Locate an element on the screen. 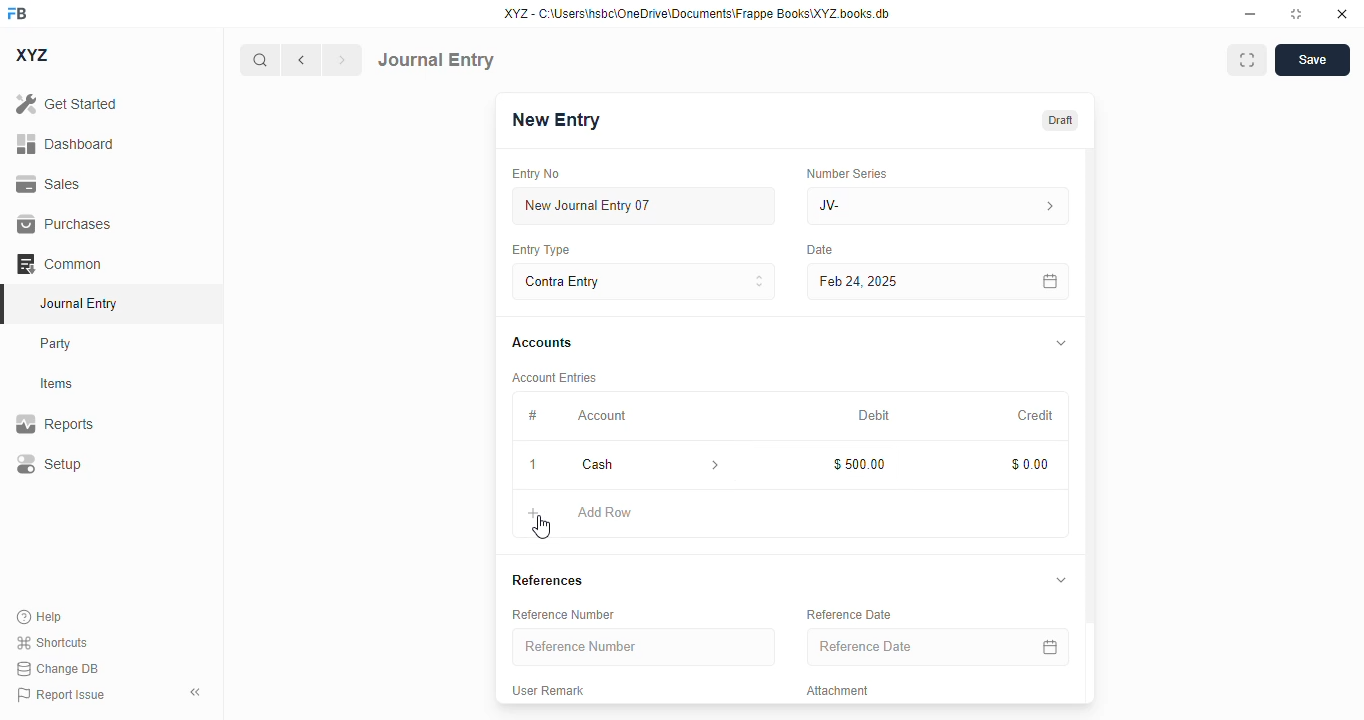 Image resolution: width=1364 pixels, height=720 pixels. calendar icon is located at coordinates (1049, 646).